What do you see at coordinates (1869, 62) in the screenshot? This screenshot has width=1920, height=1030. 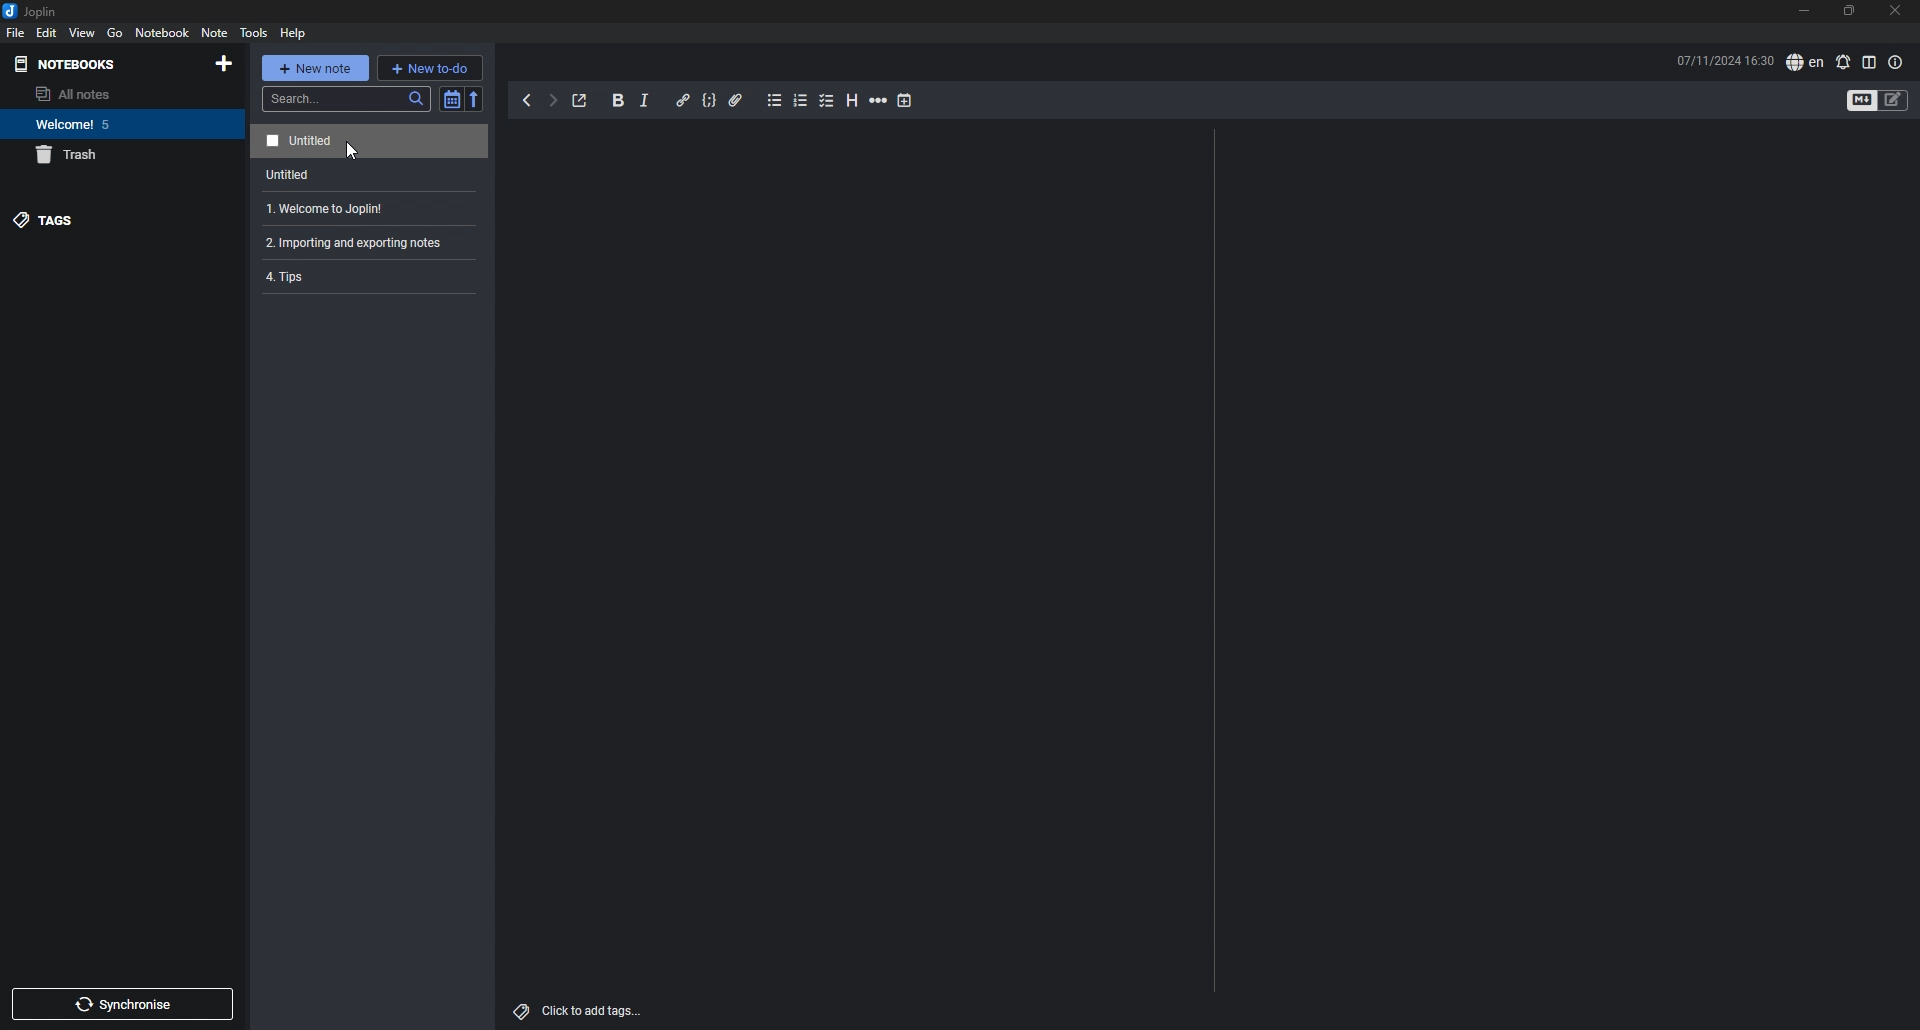 I see `toggle editor layout` at bounding box center [1869, 62].